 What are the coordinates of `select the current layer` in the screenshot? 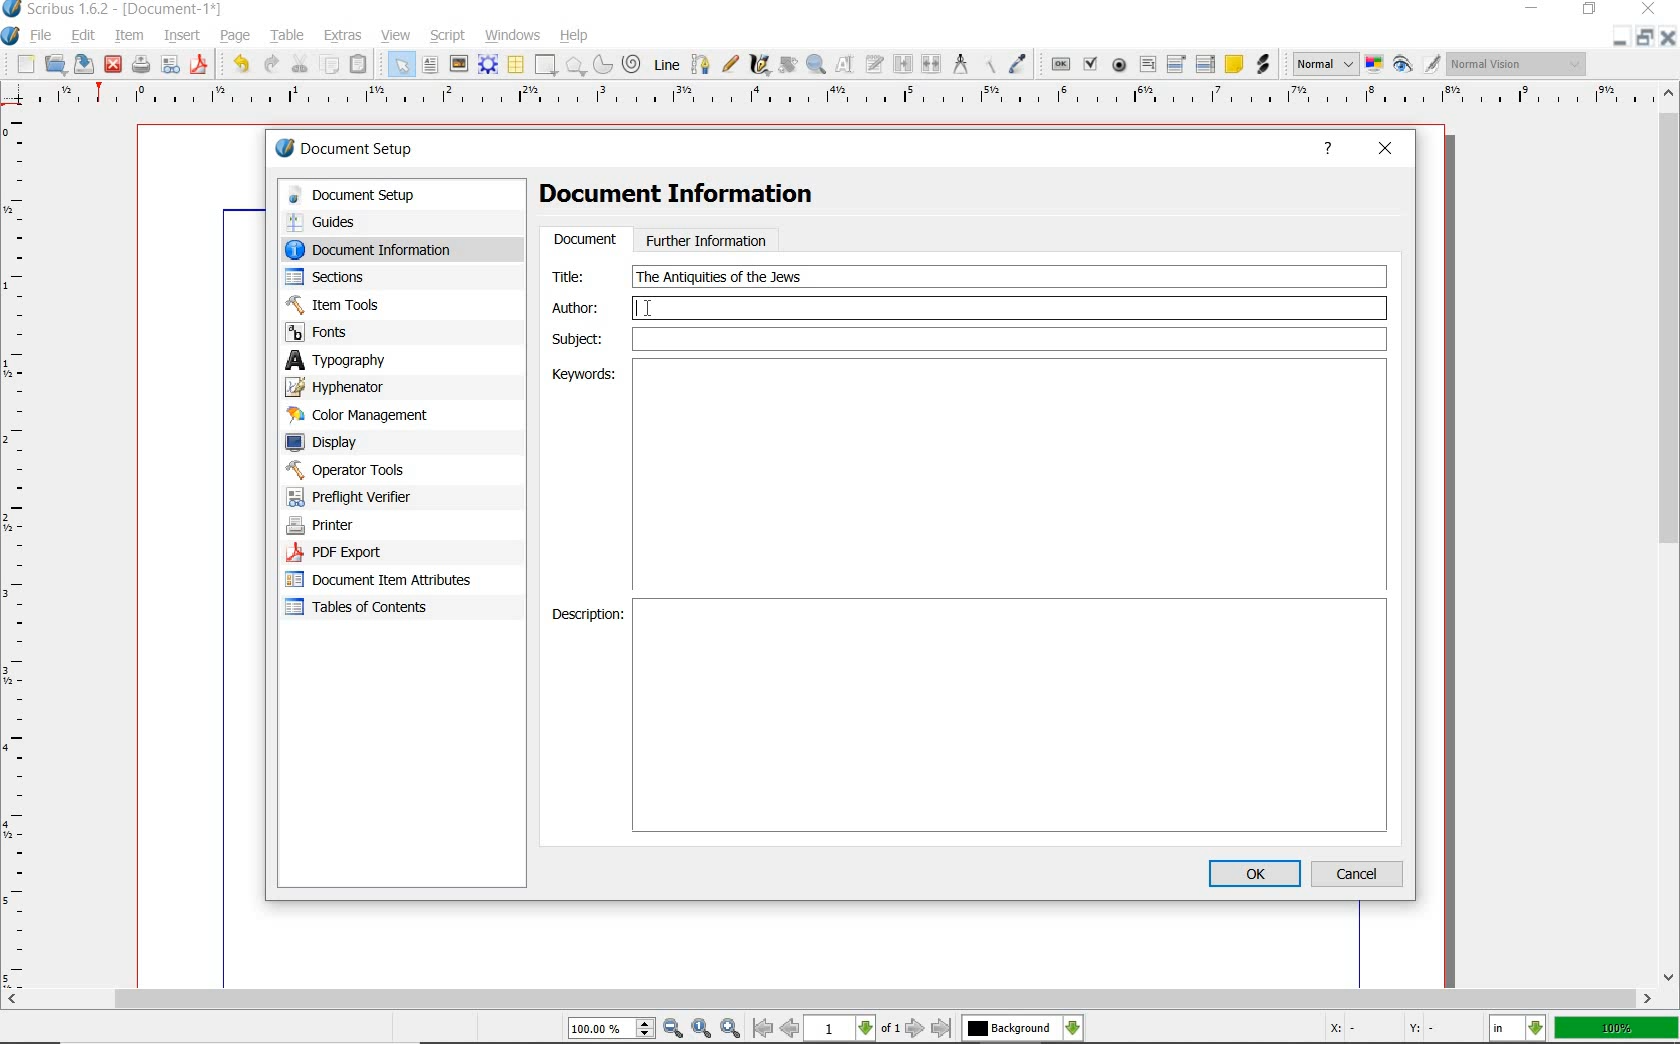 It's located at (1023, 1028).